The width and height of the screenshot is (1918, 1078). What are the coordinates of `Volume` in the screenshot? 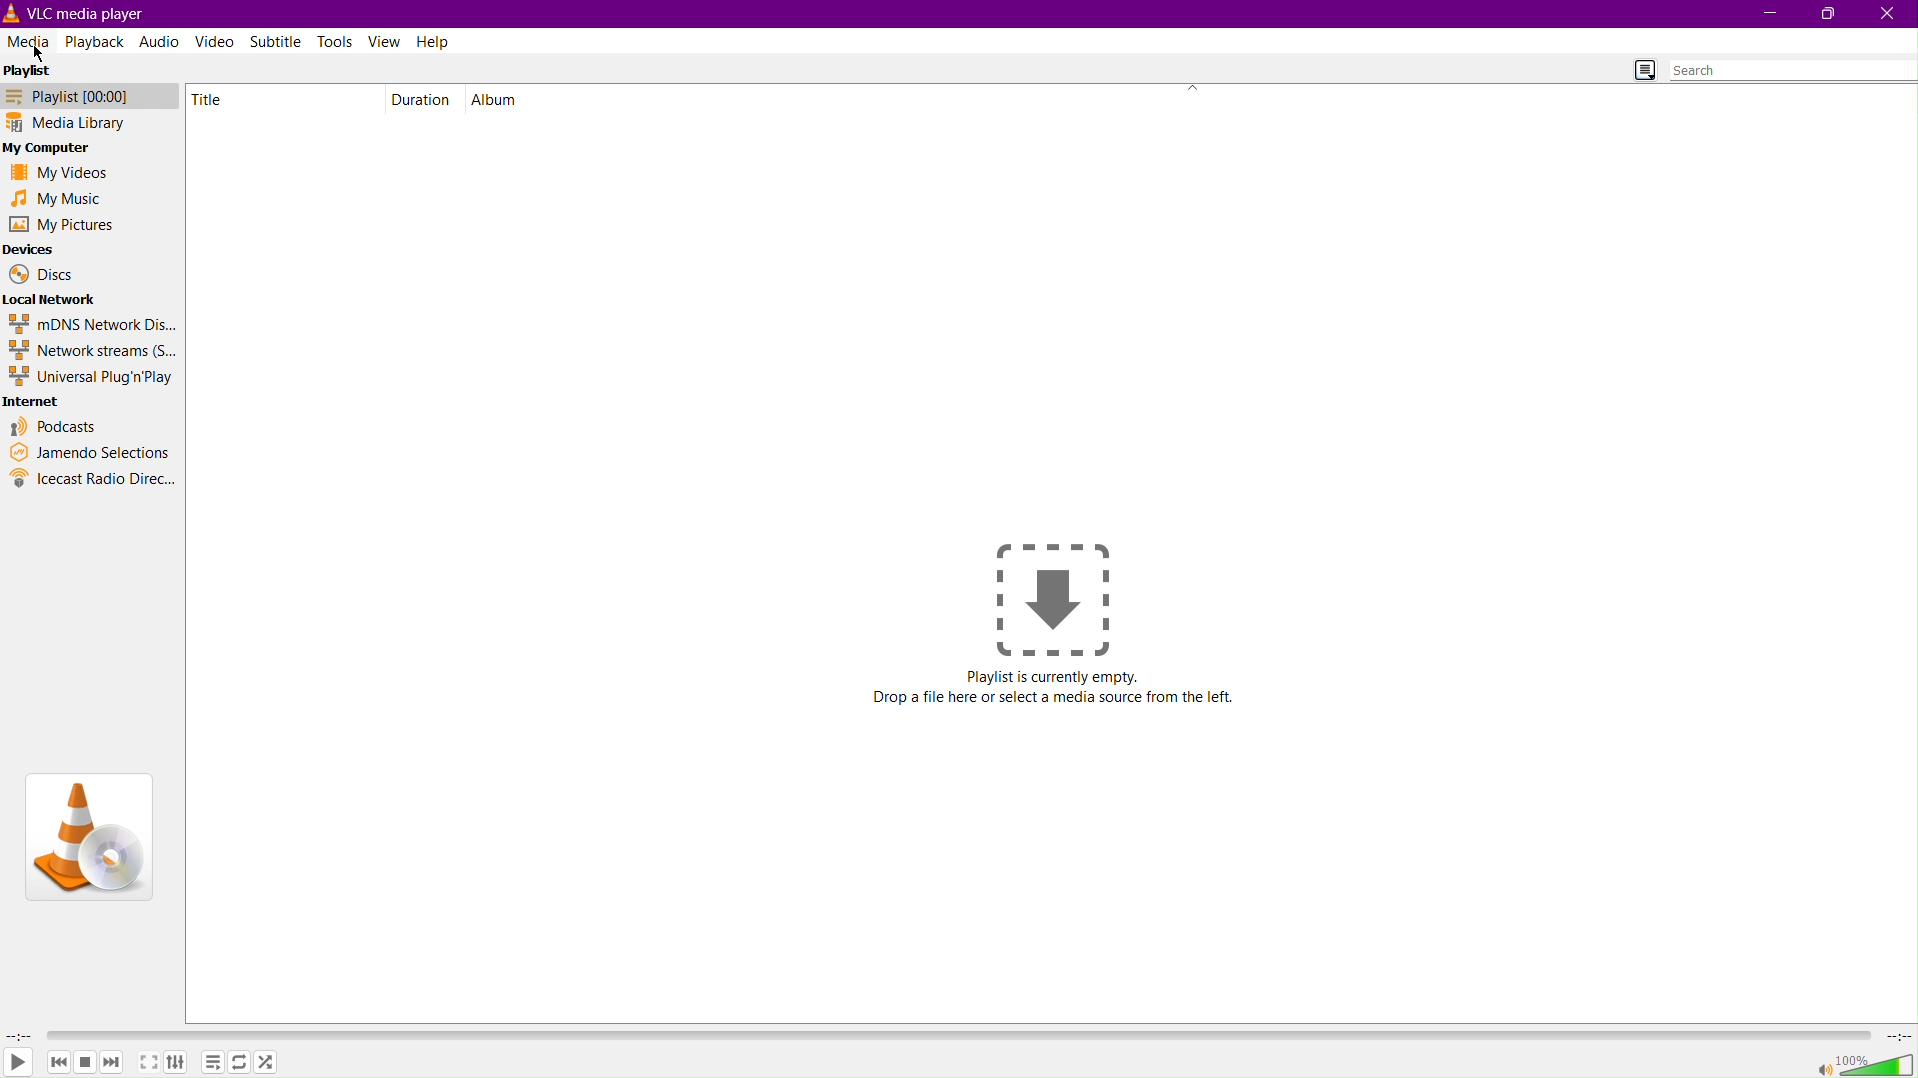 It's located at (1860, 1063).